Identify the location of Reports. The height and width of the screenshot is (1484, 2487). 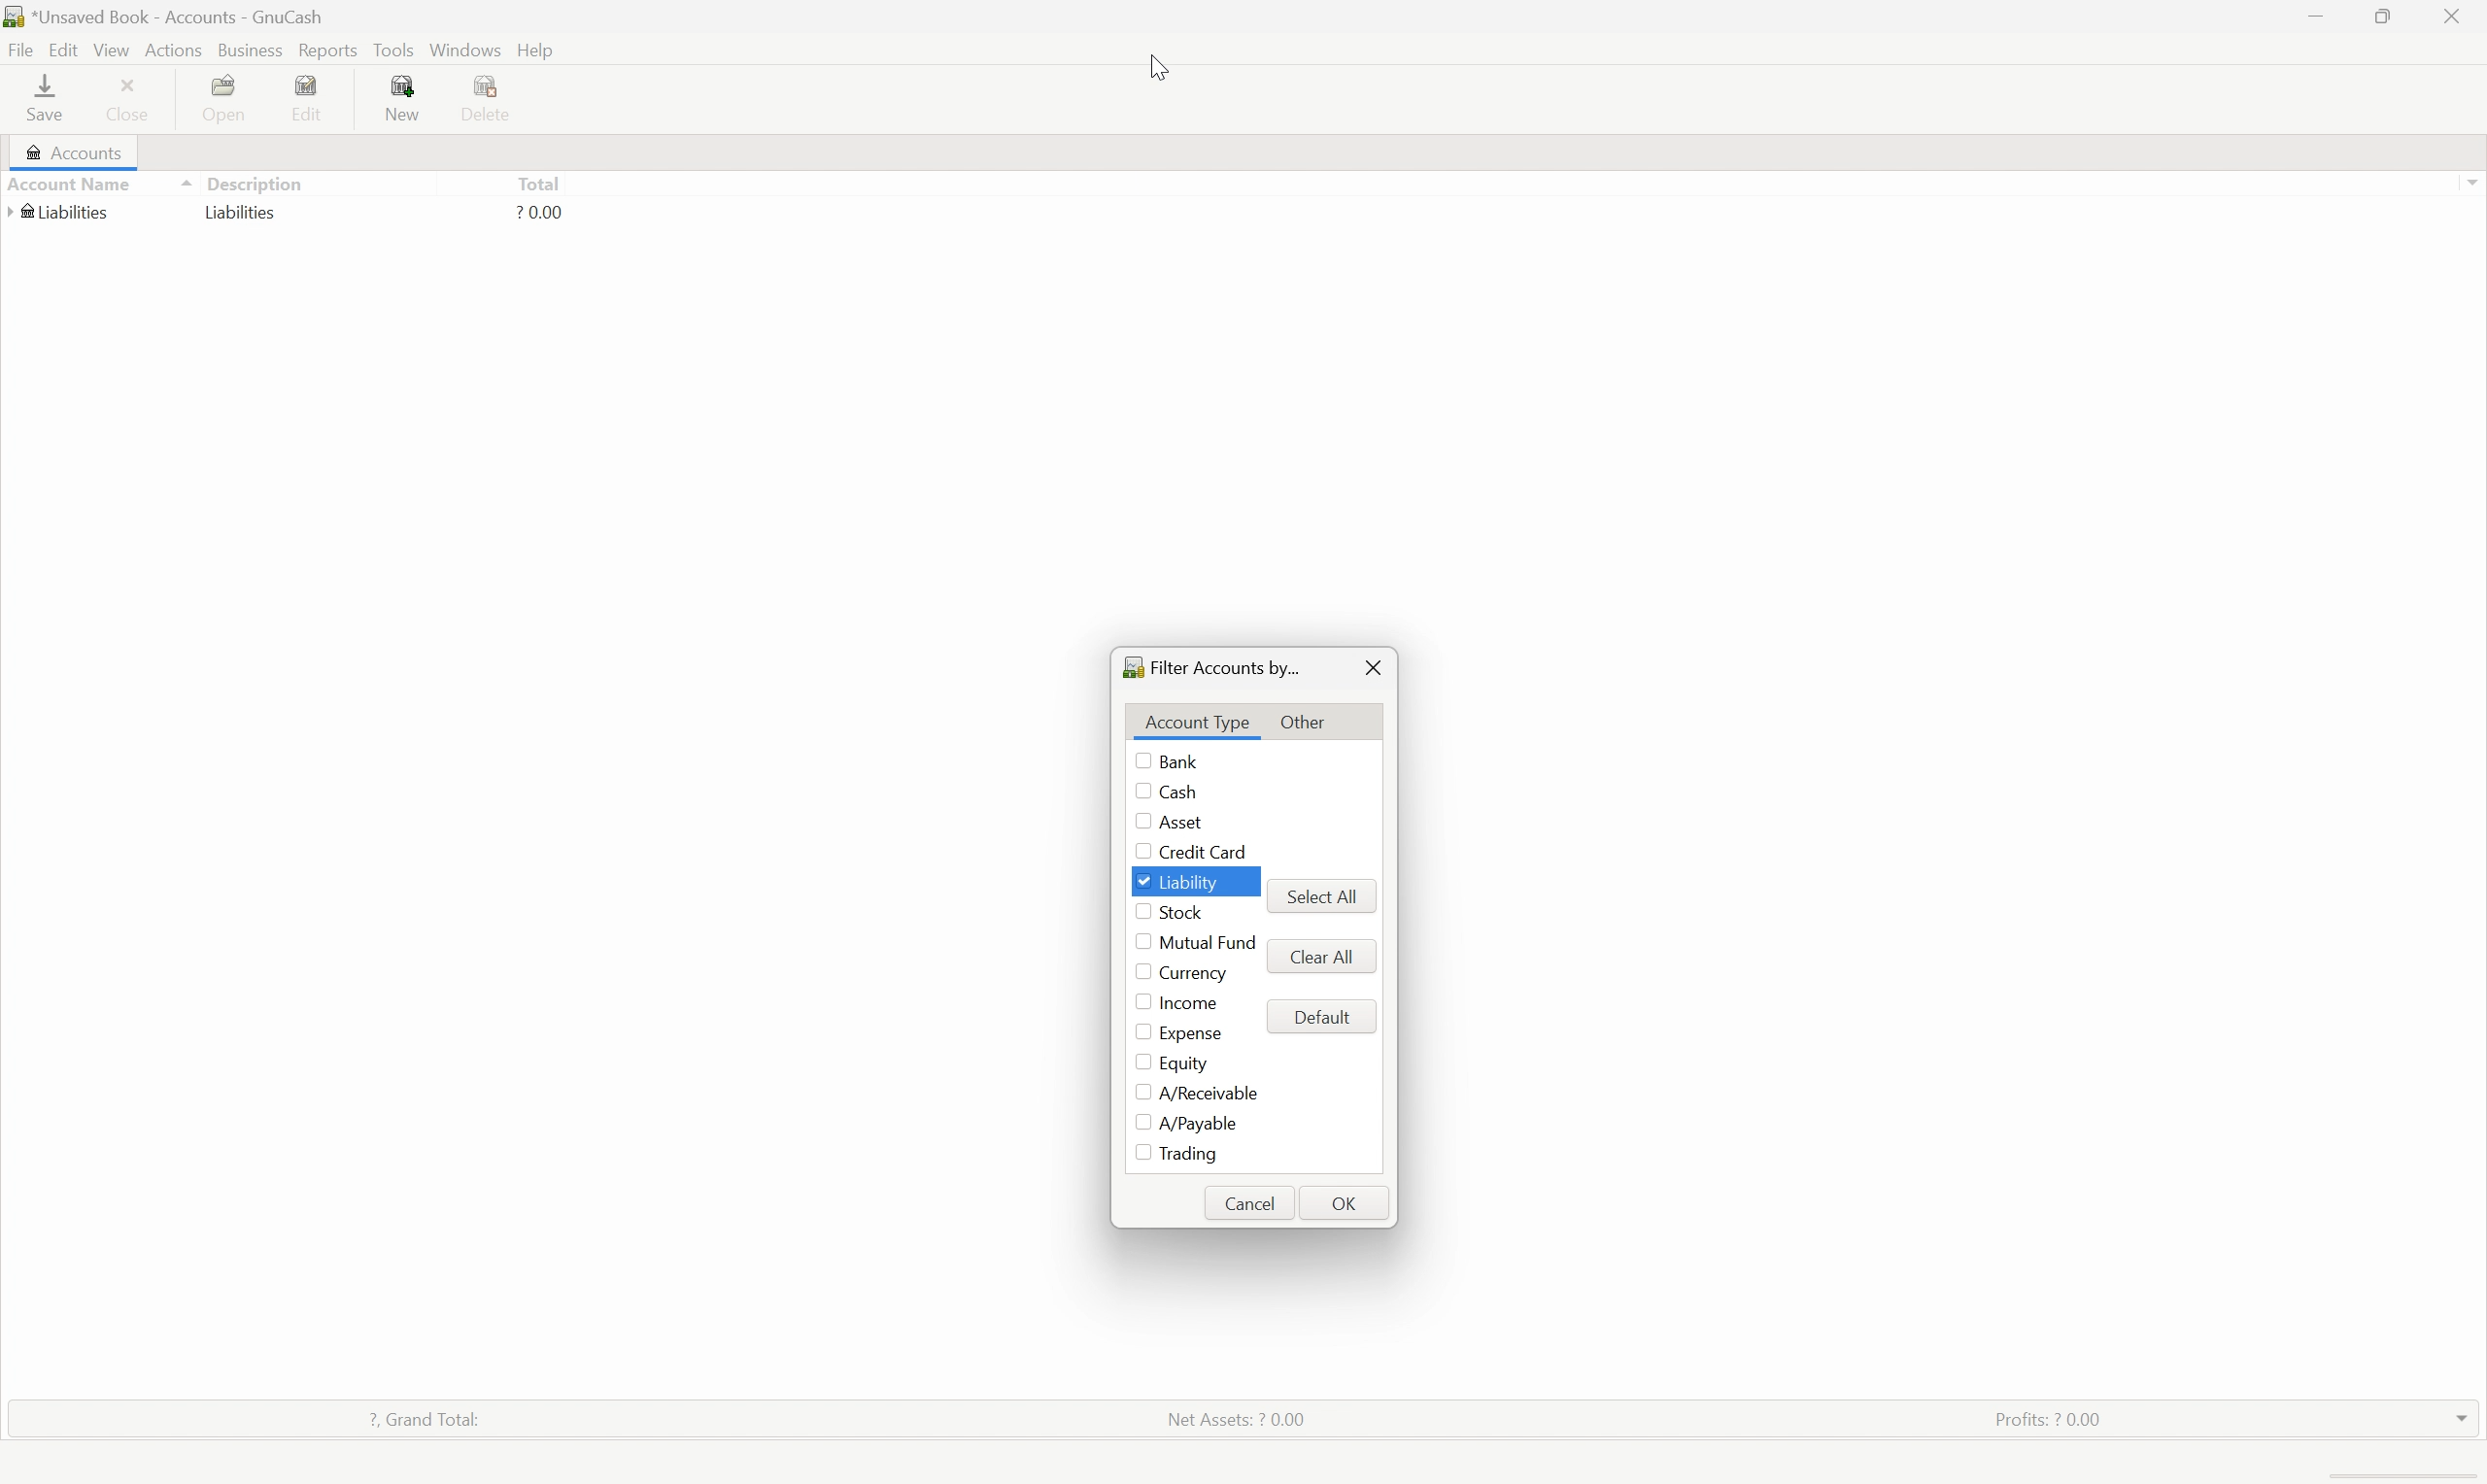
(325, 50).